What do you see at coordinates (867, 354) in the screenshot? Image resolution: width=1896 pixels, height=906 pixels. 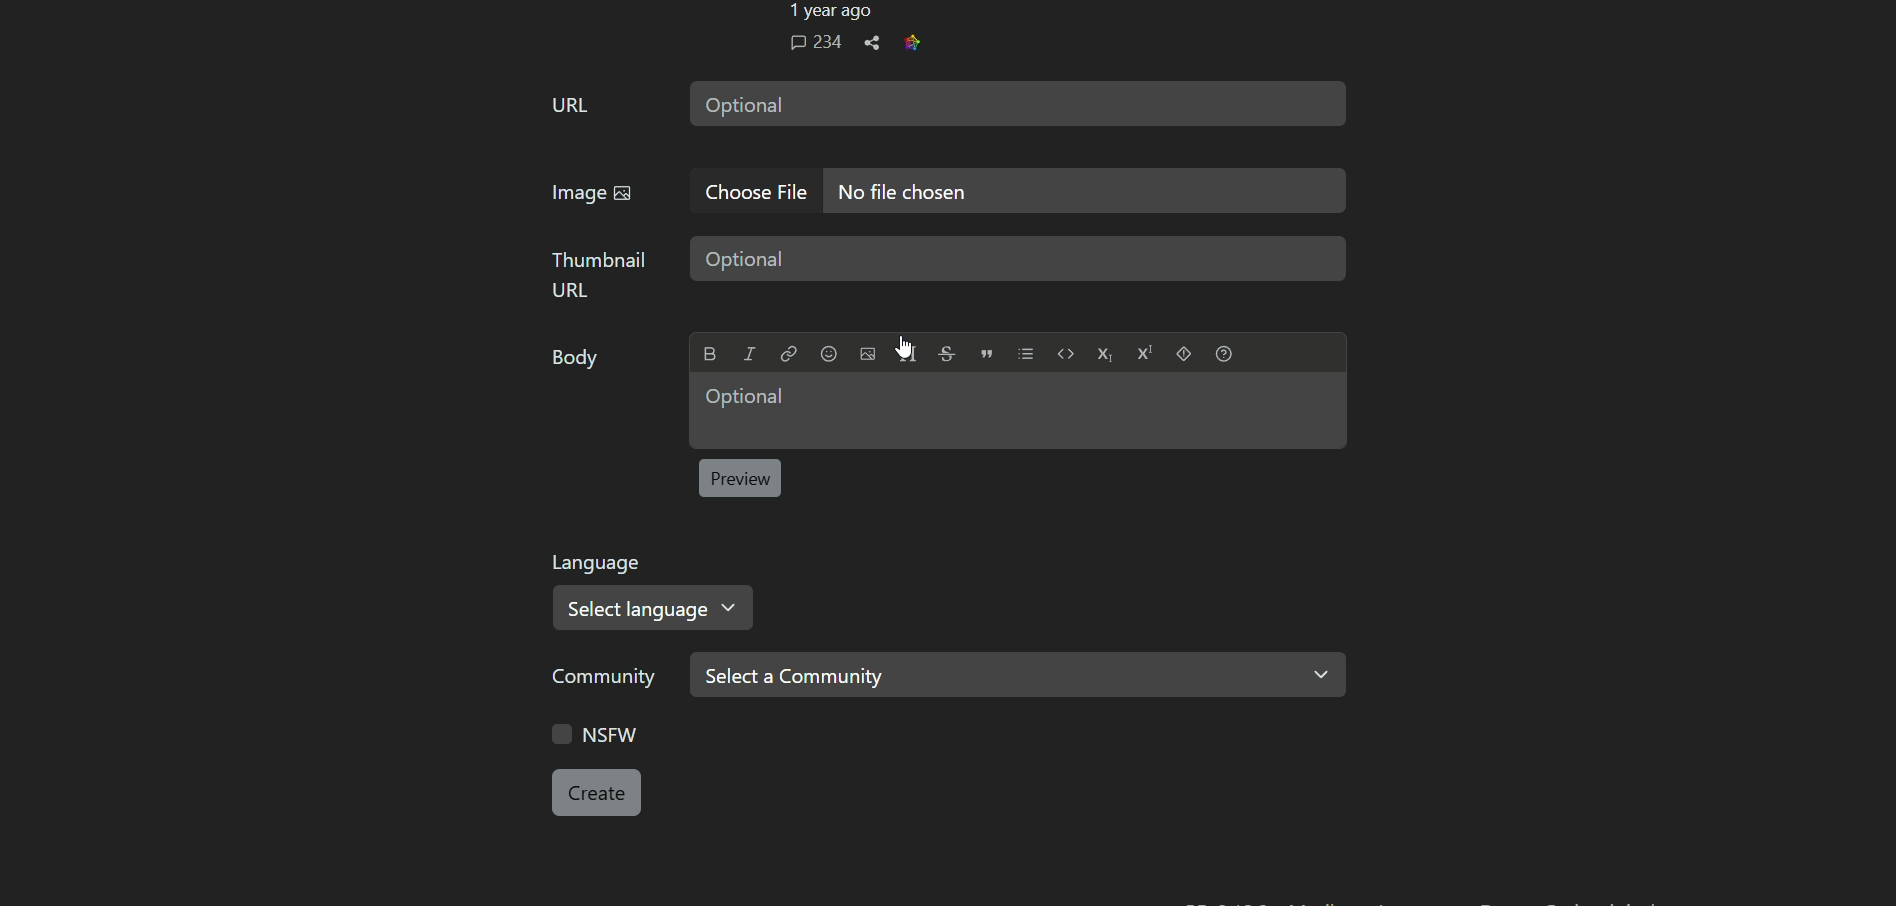 I see `Upload image` at bounding box center [867, 354].